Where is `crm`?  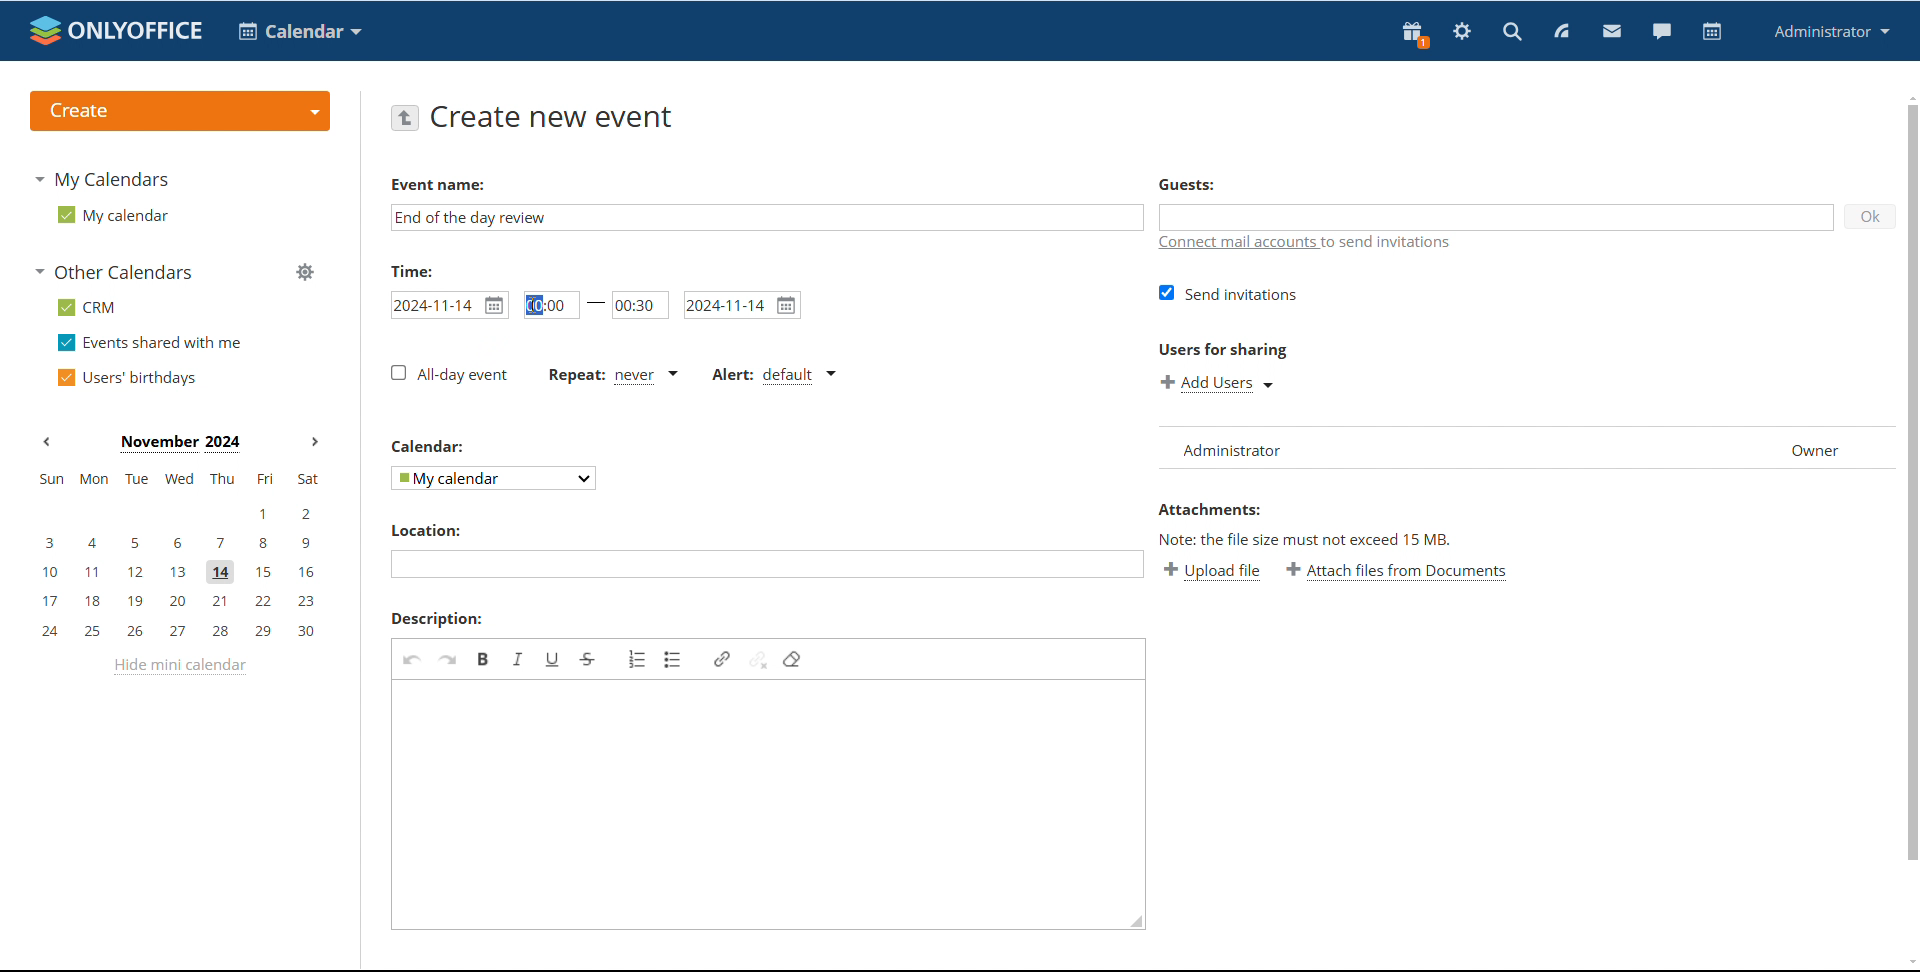
crm is located at coordinates (88, 308).